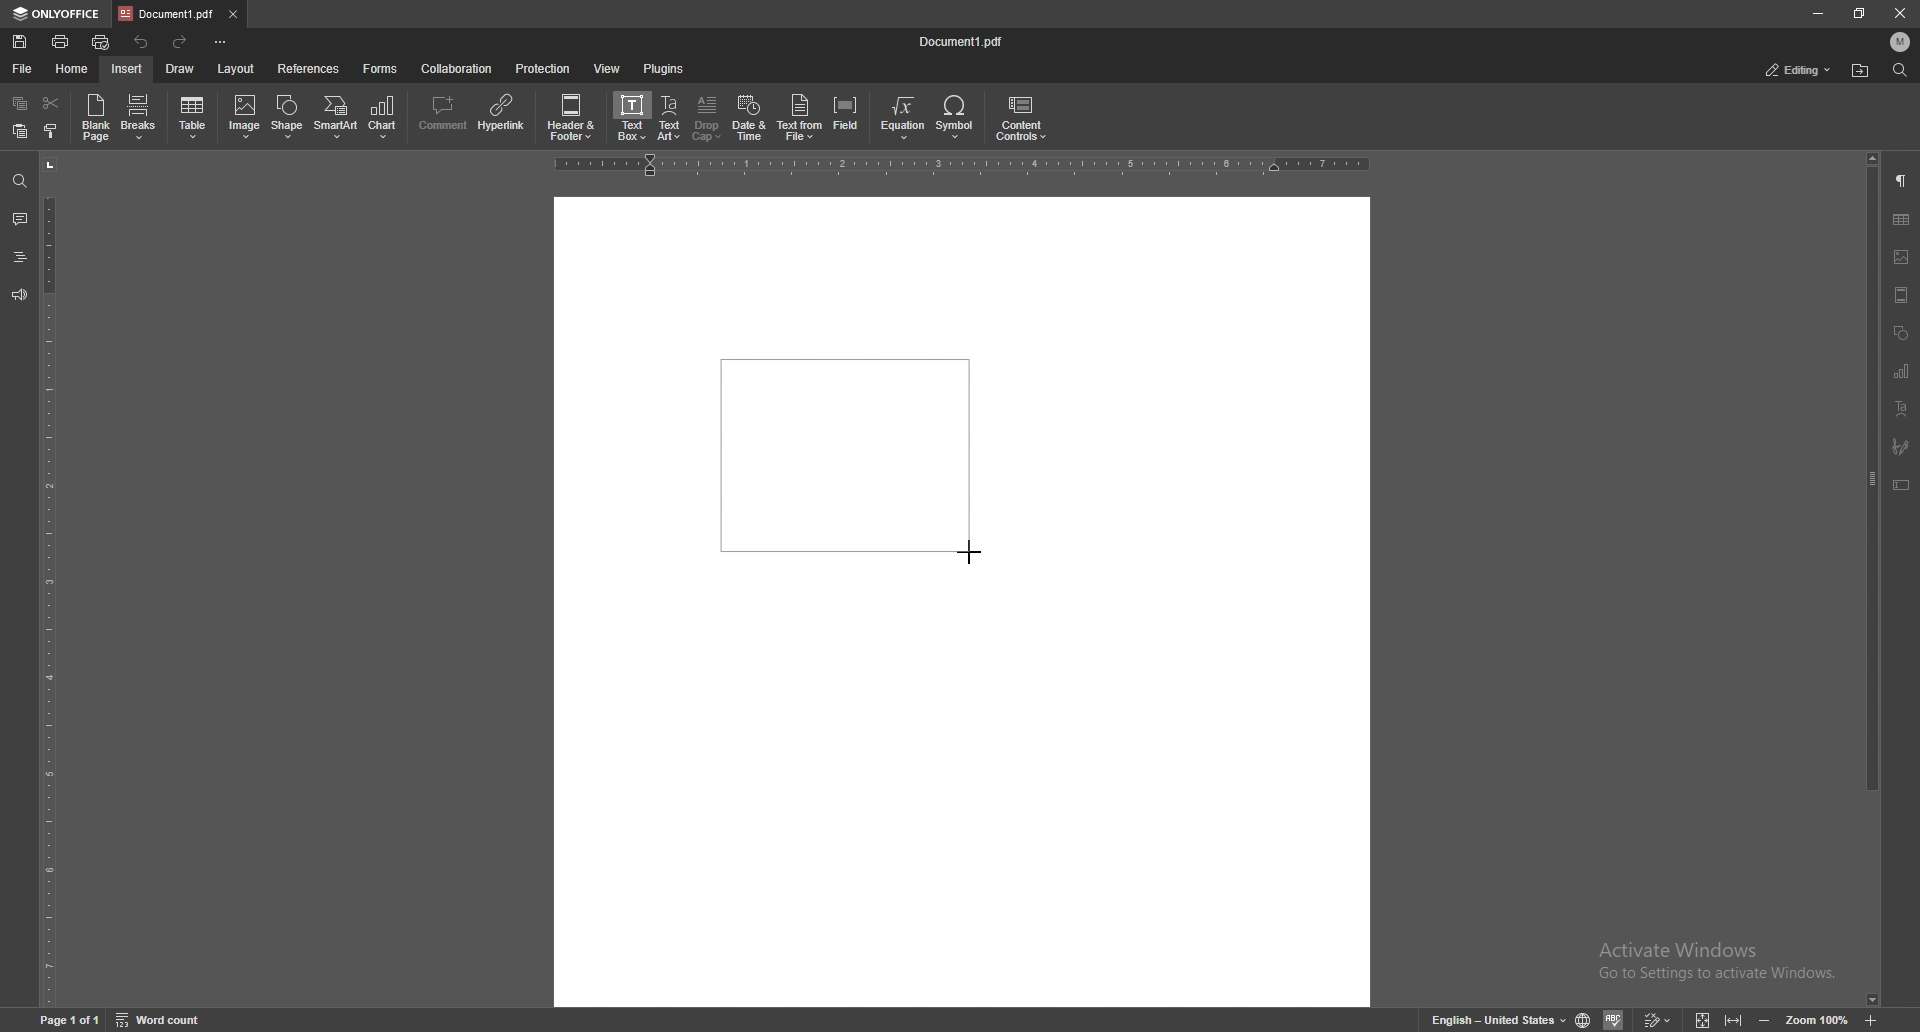  What do you see at coordinates (1900, 371) in the screenshot?
I see `chart` at bounding box center [1900, 371].